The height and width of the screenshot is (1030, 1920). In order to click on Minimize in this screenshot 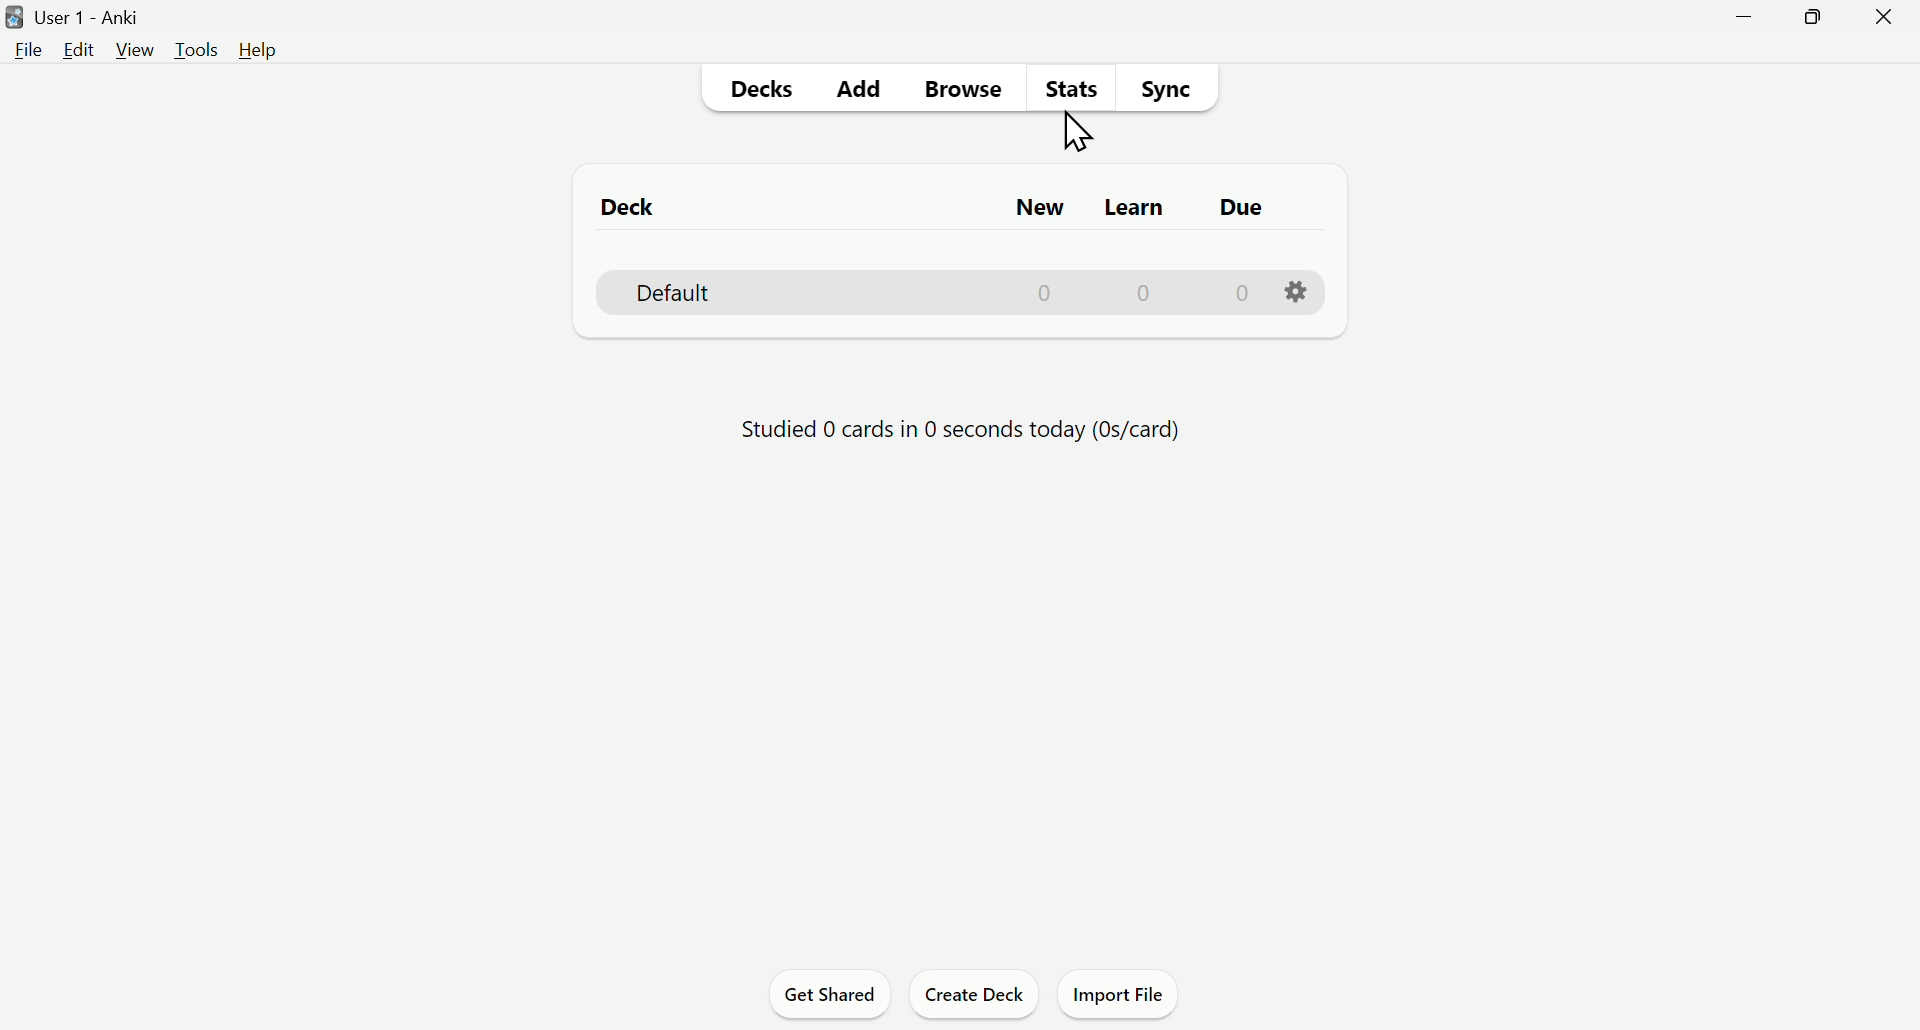, I will do `click(1740, 25)`.